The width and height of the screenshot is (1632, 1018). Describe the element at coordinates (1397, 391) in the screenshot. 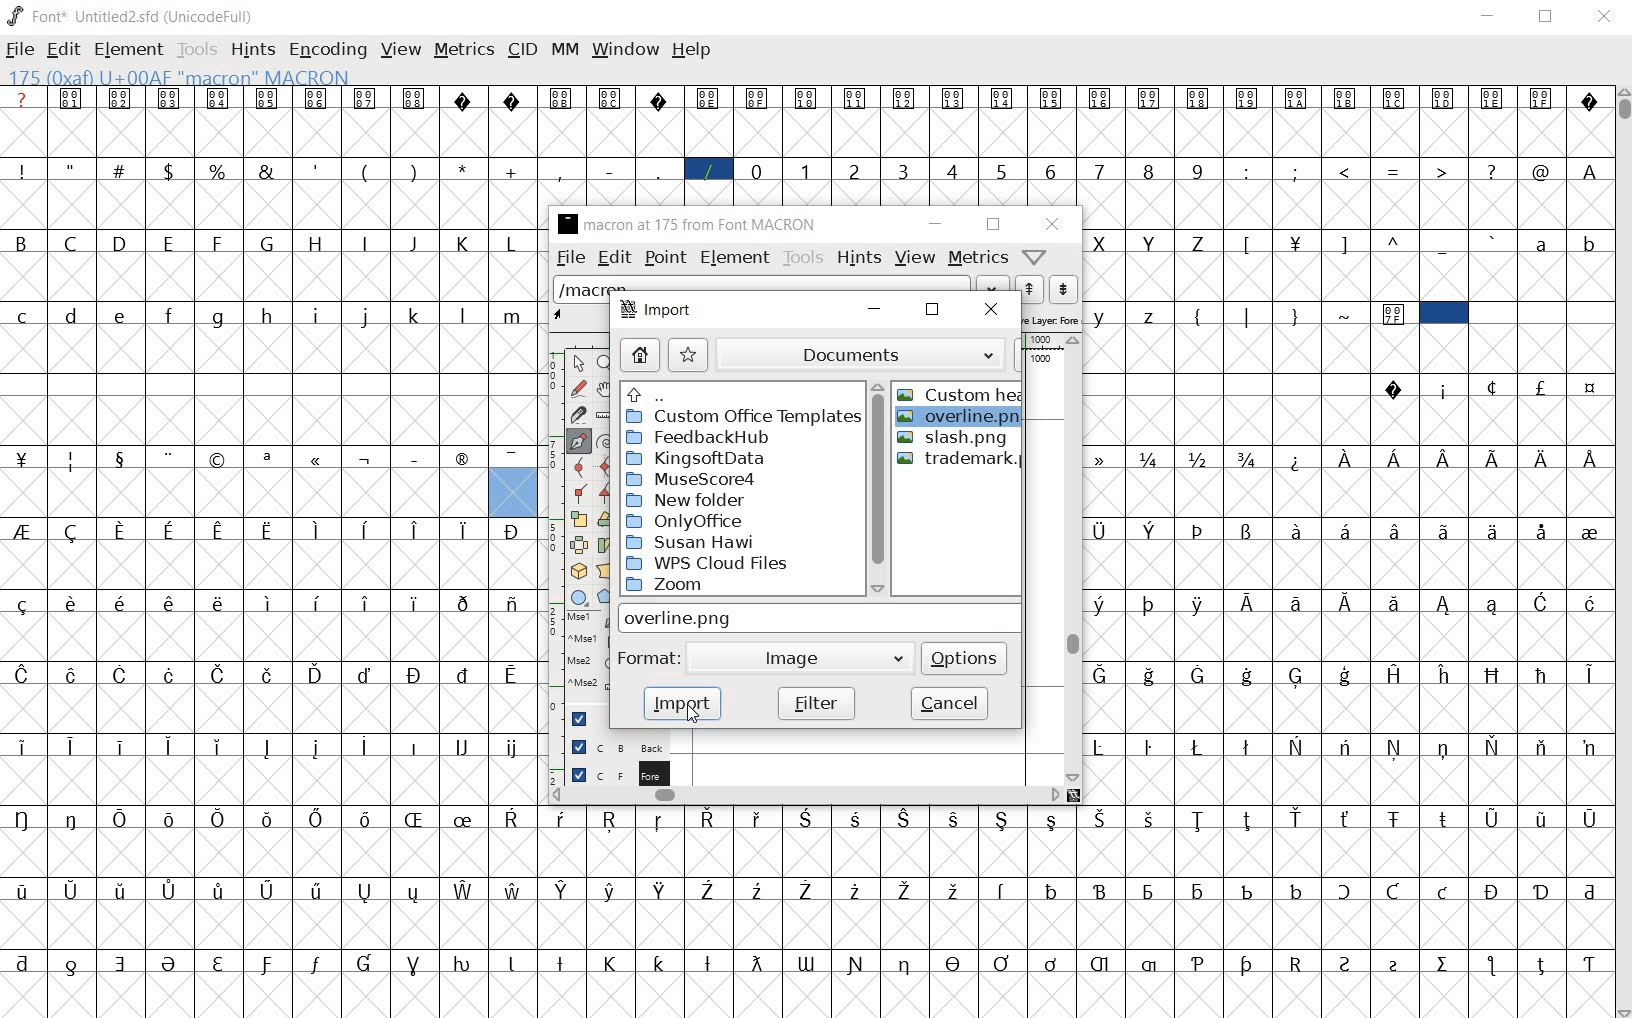

I see `Symbol` at that location.